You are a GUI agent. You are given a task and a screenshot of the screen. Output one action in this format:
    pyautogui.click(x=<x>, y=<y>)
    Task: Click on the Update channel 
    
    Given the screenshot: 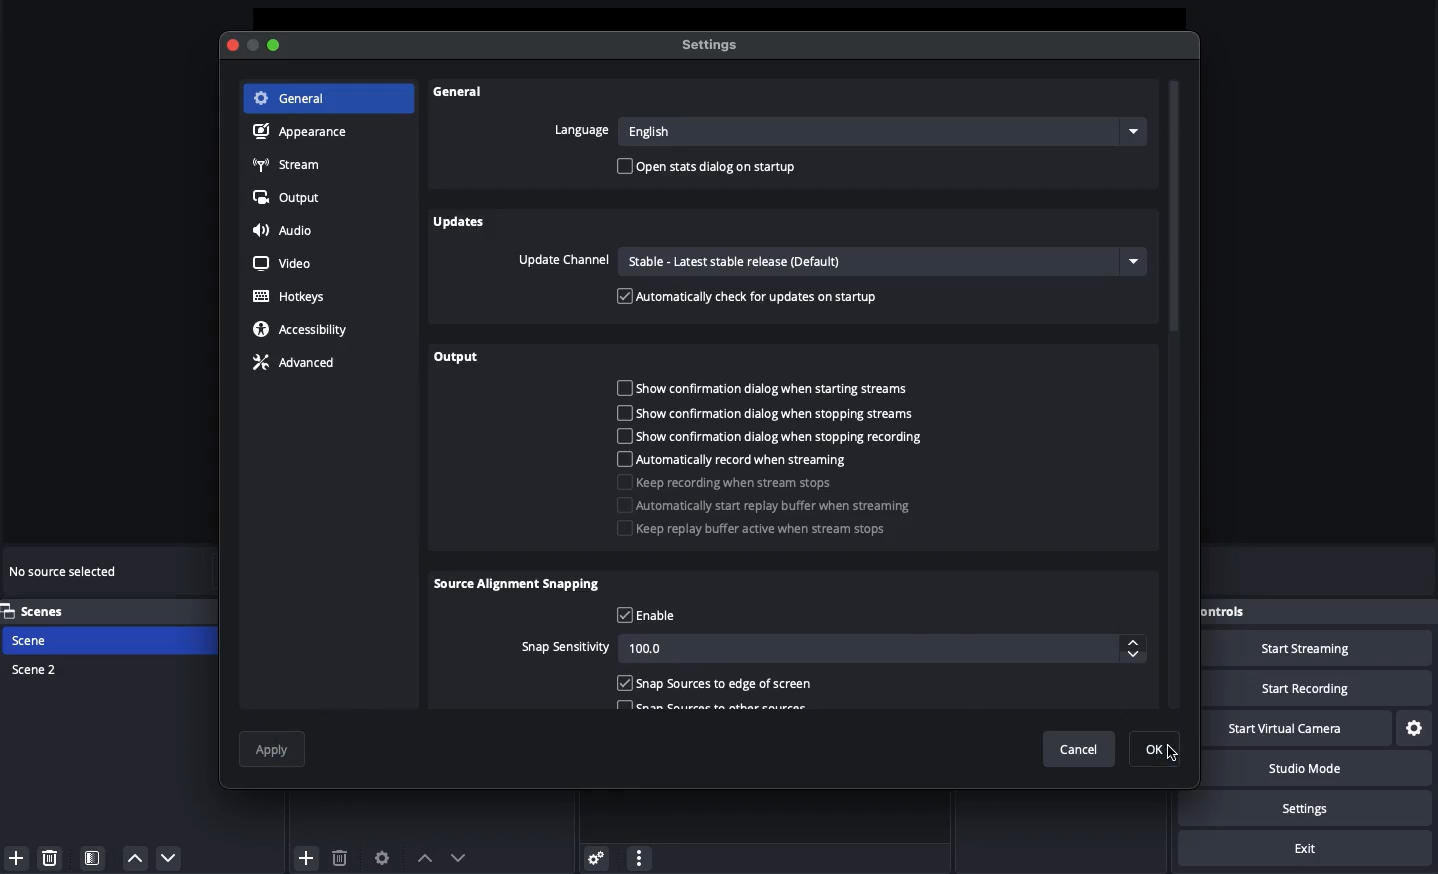 What is the action you would take?
    pyautogui.click(x=828, y=261)
    